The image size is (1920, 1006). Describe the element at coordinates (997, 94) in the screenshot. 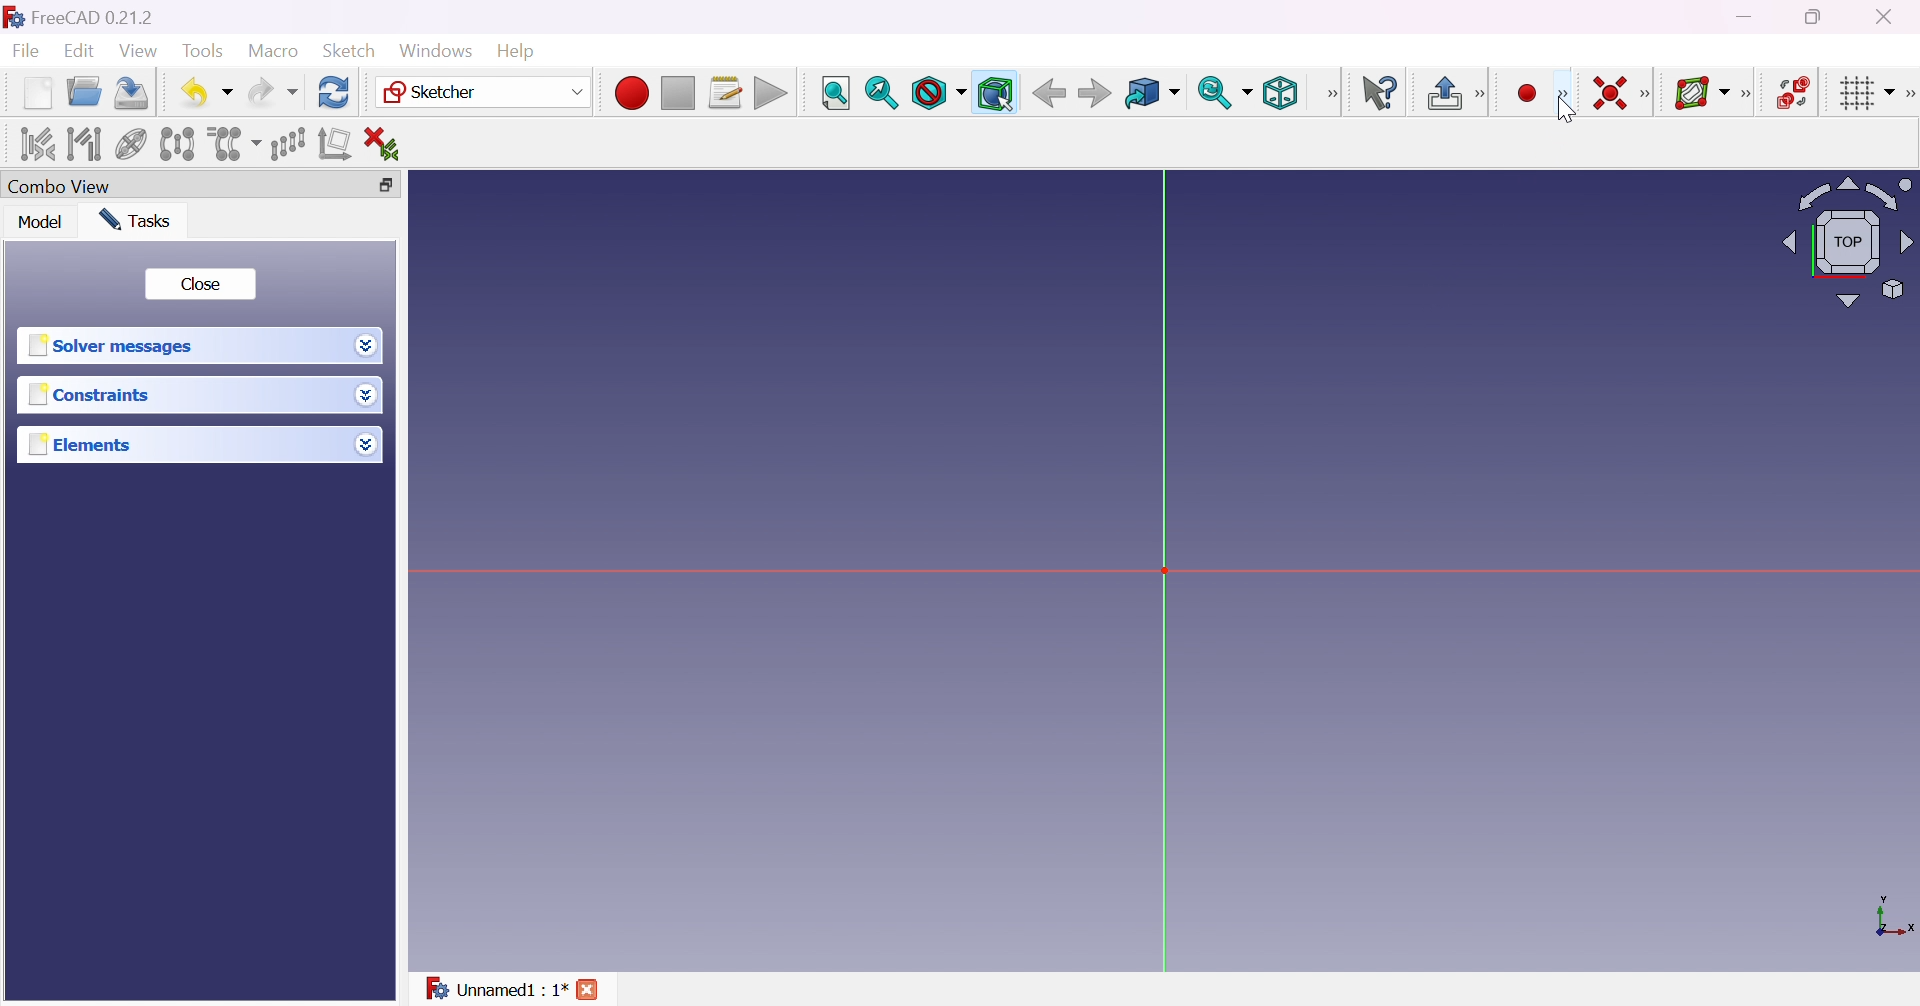

I see `Bounding box` at that location.